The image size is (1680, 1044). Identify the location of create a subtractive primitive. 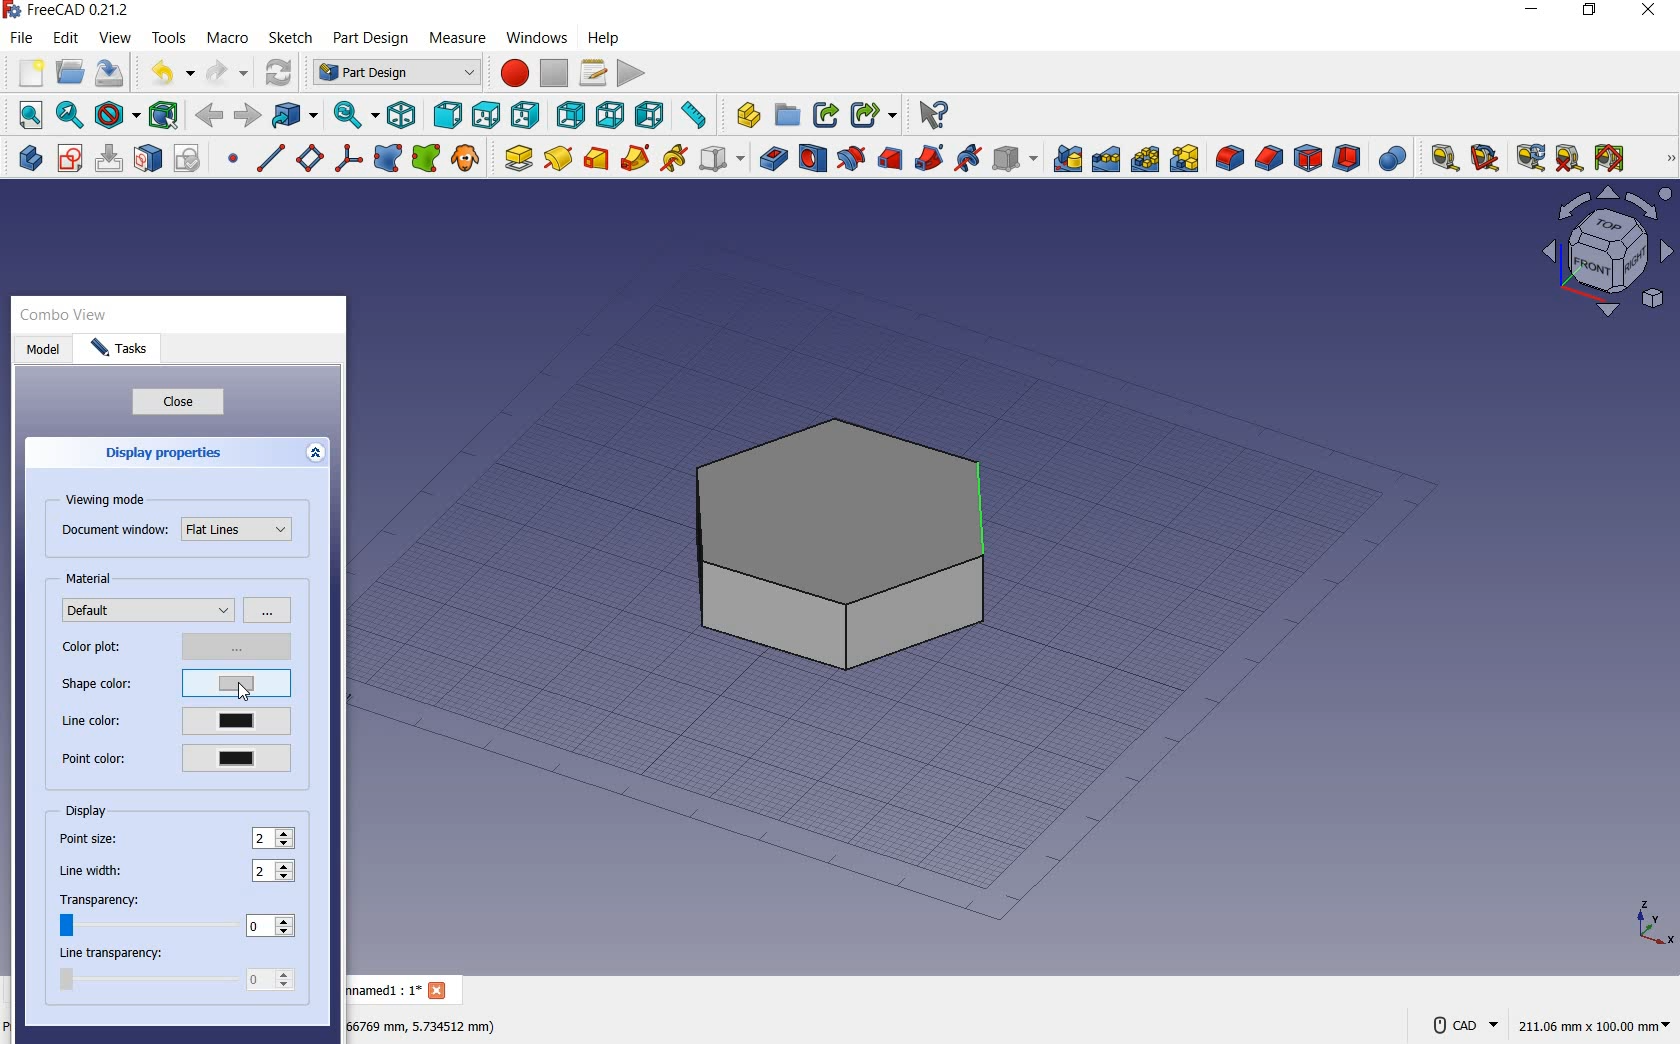
(1015, 158).